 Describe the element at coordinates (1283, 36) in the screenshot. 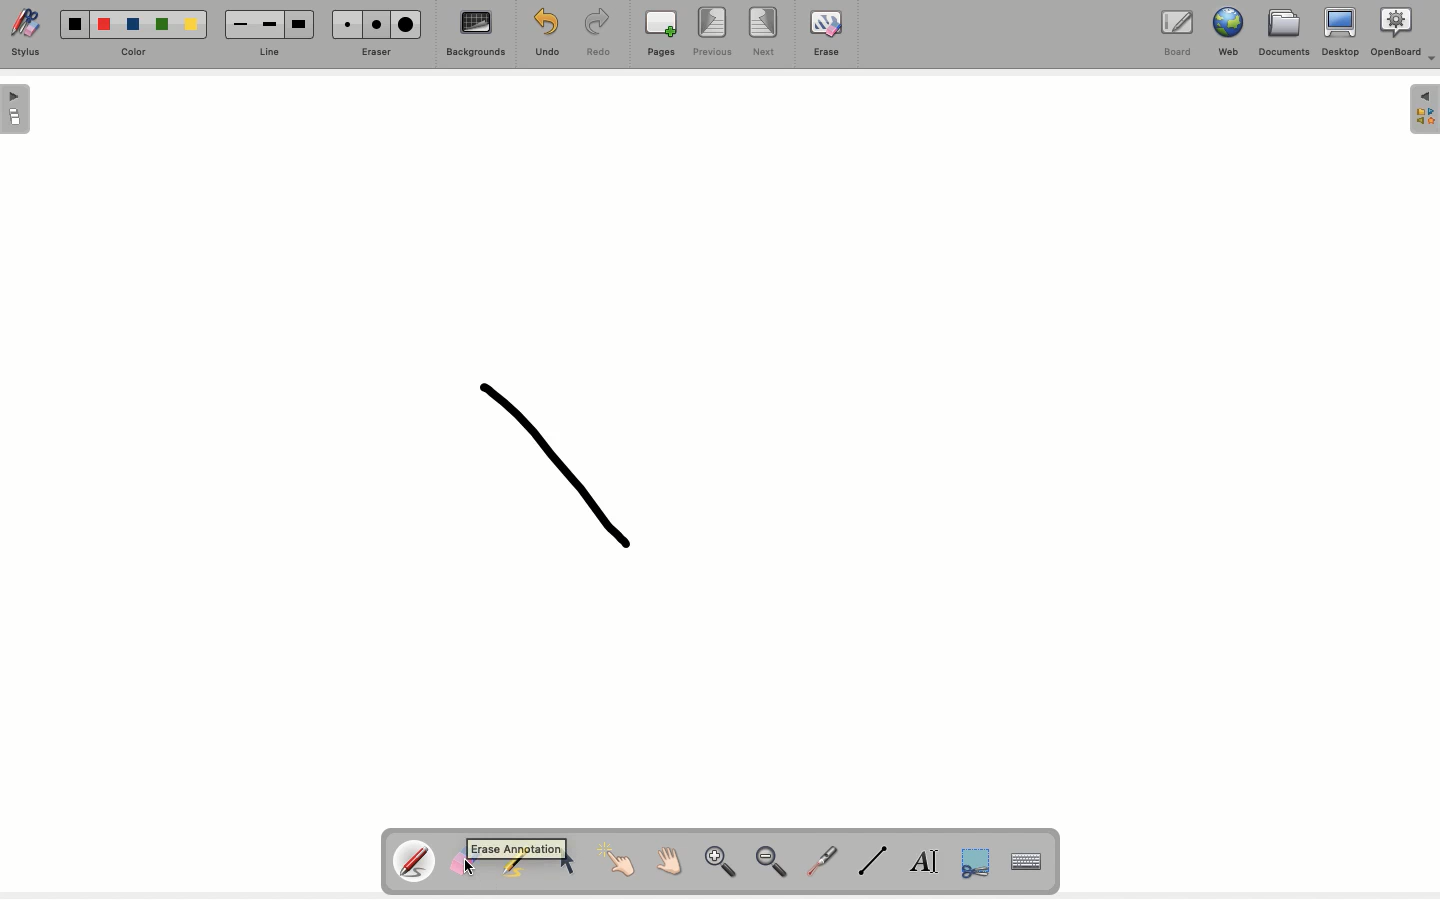

I see `Documents` at that location.